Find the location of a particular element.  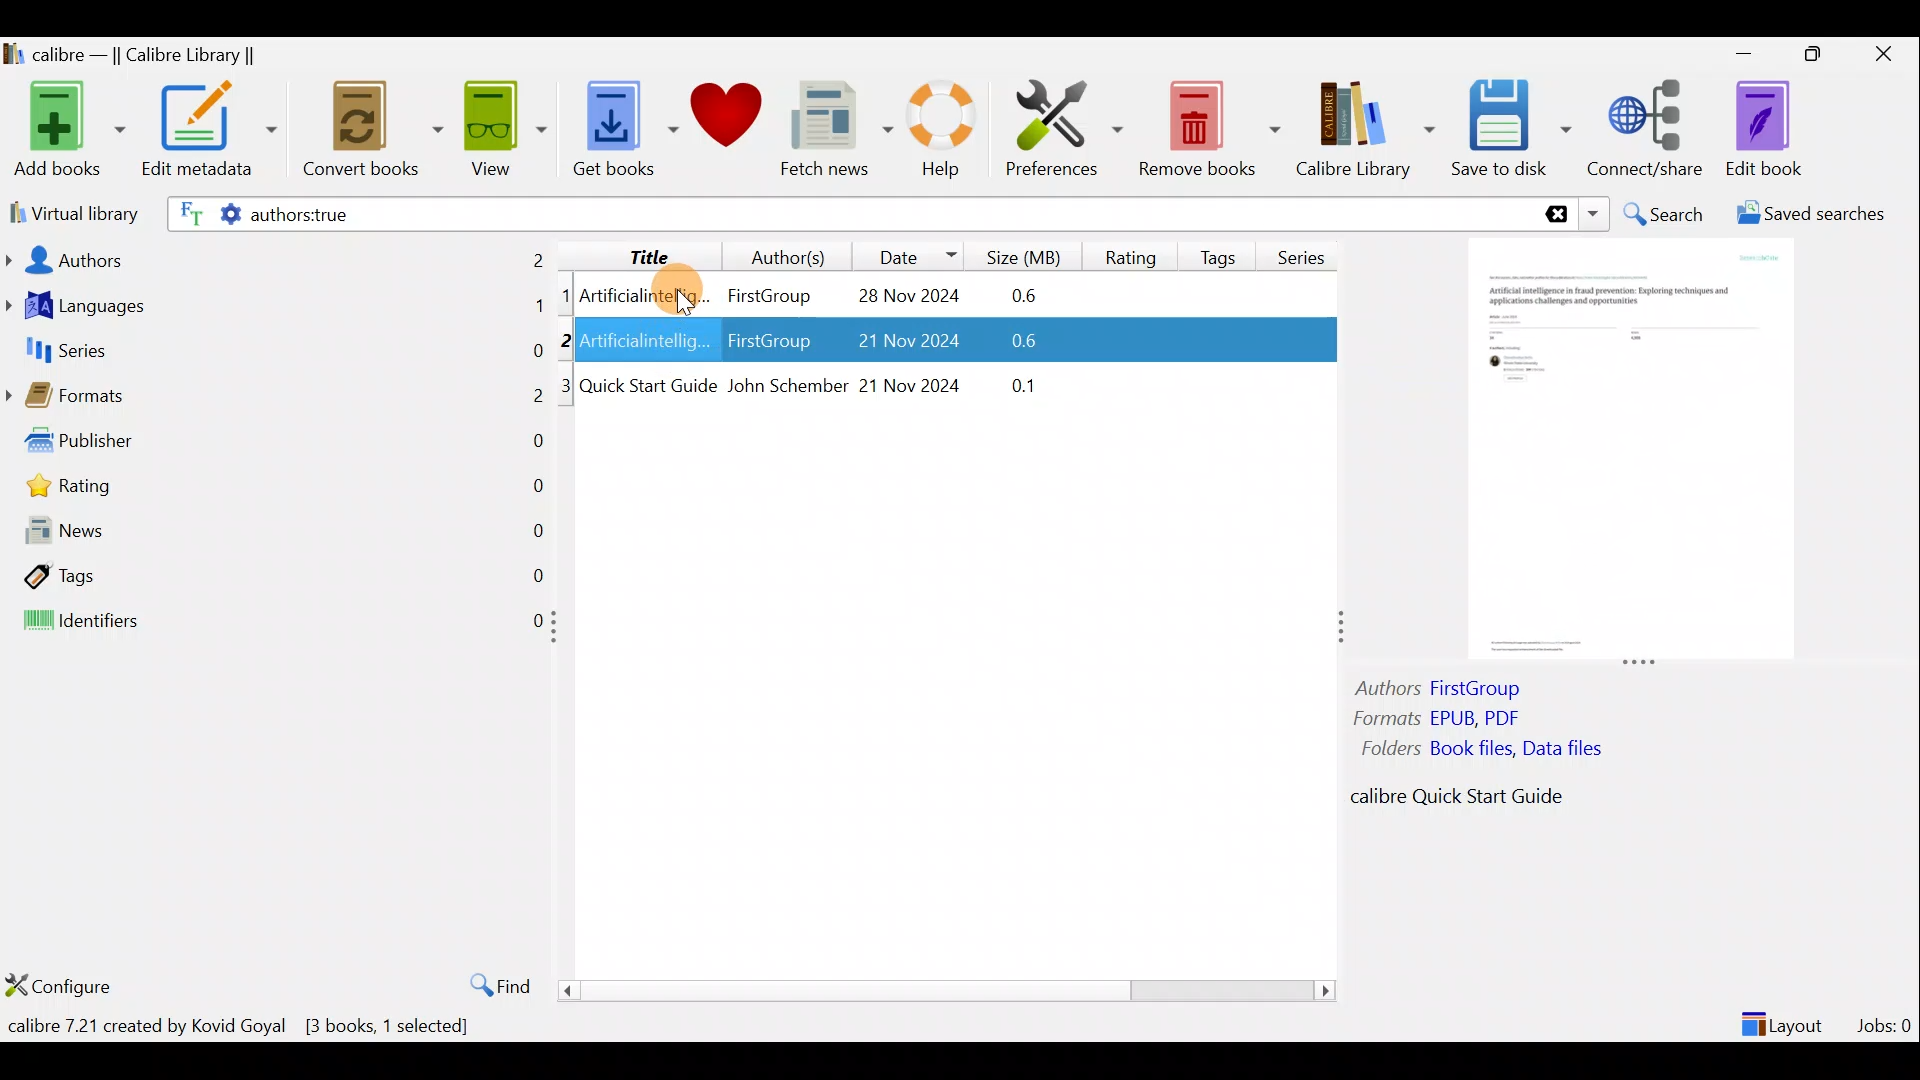

Artificial intellig is located at coordinates (647, 343).